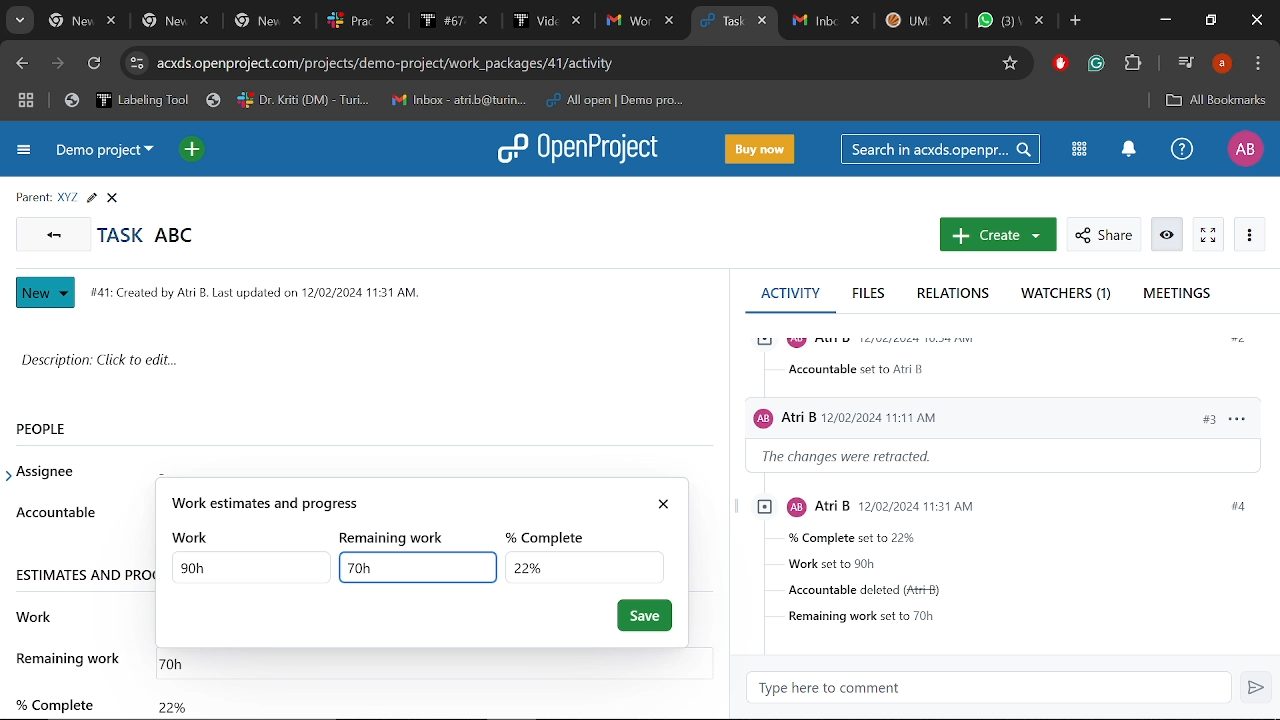 Image resolution: width=1280 pixels, height=720 pixels. Describe the element at coordinates (667, 500) in the screenshot. I see `close` at that location.